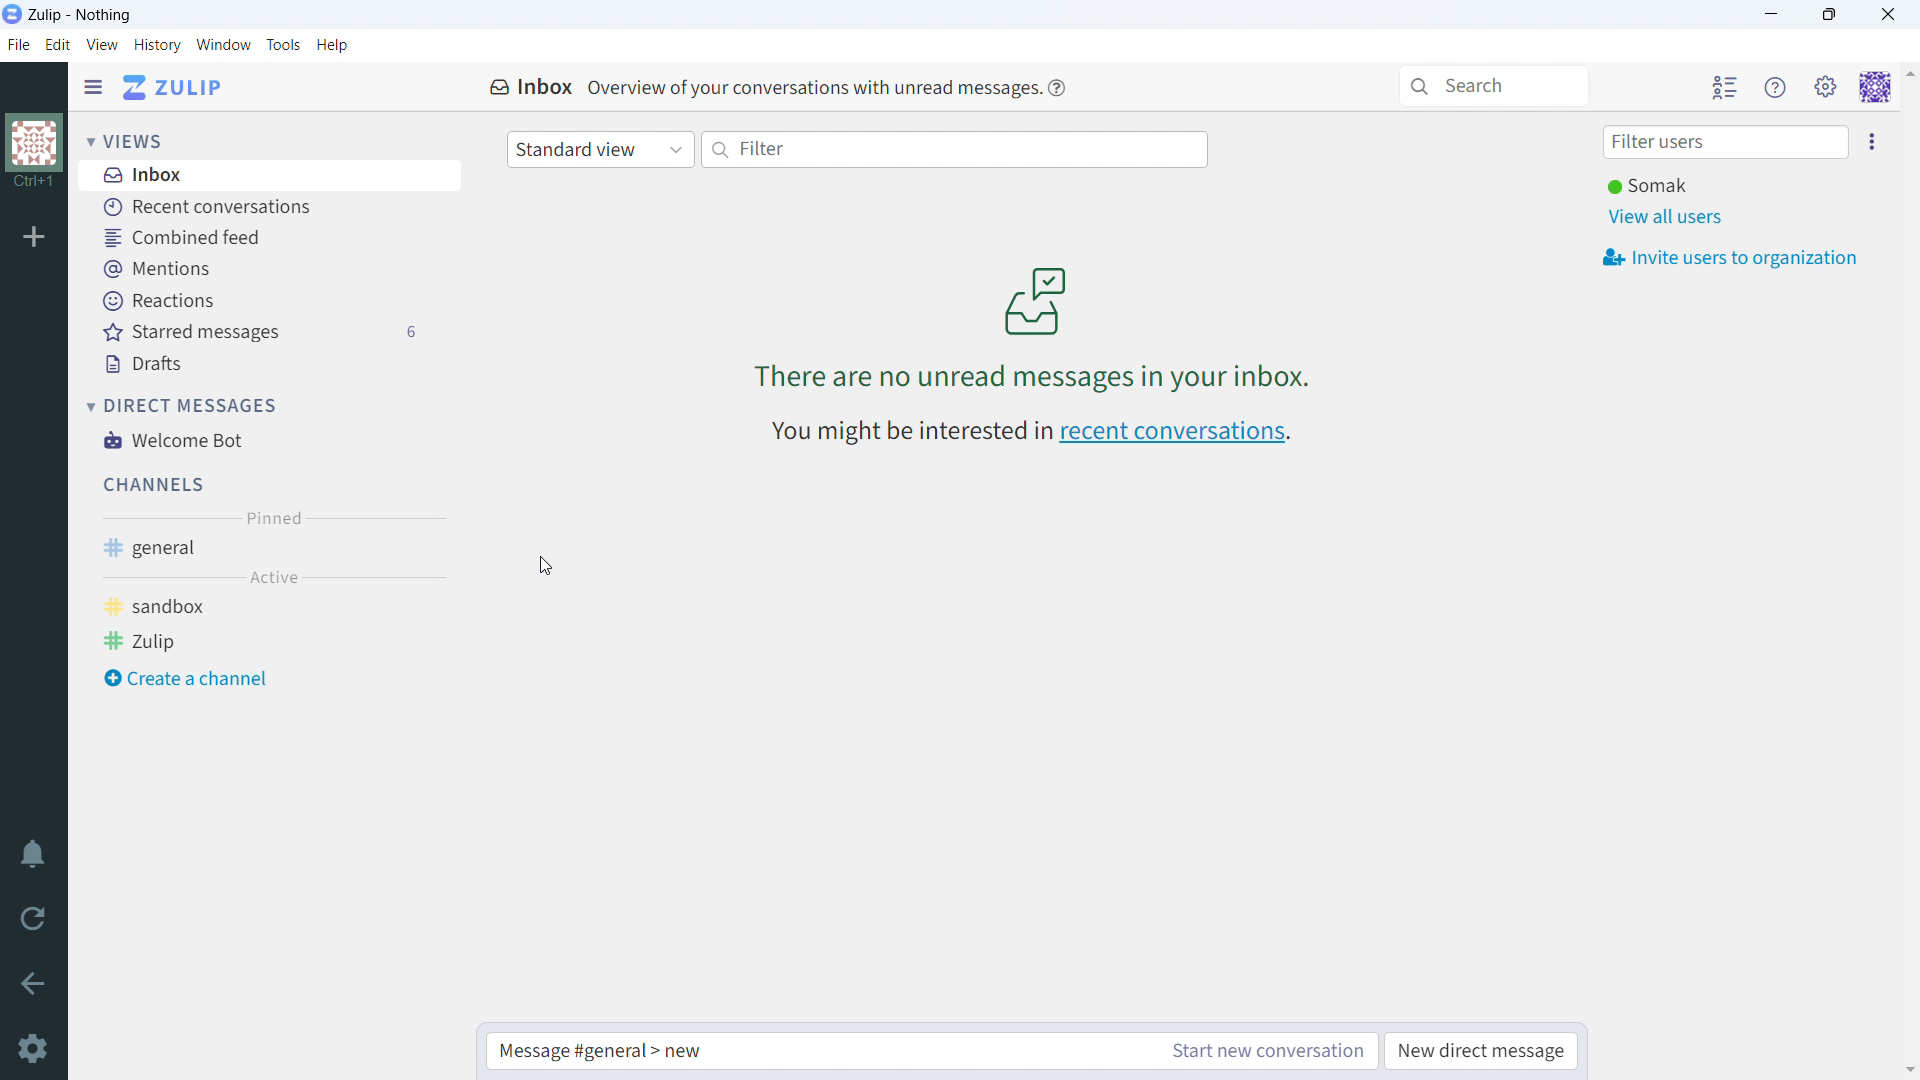 The width and height of the screenshot is (1920, 1080). I want to click on invite users, so click(1871, 142).